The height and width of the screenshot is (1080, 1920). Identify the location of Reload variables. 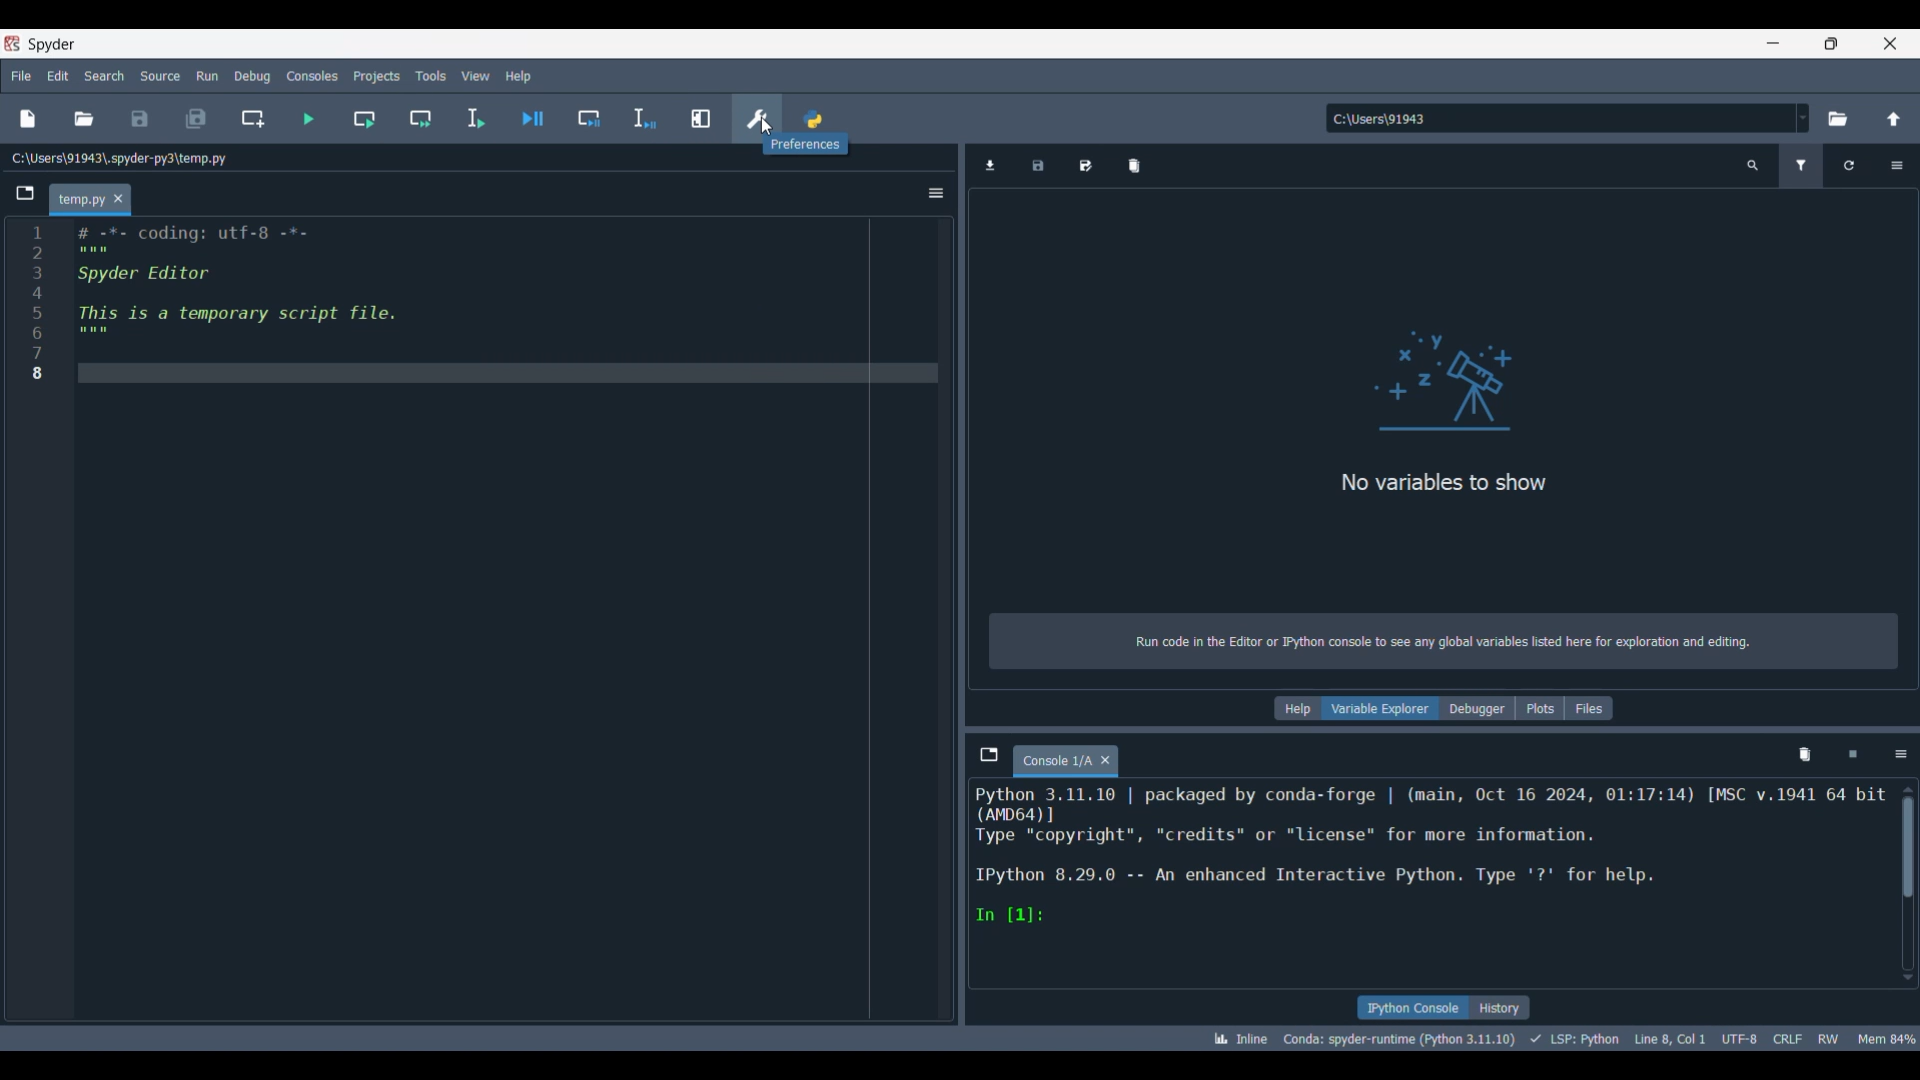
(1848, 166).